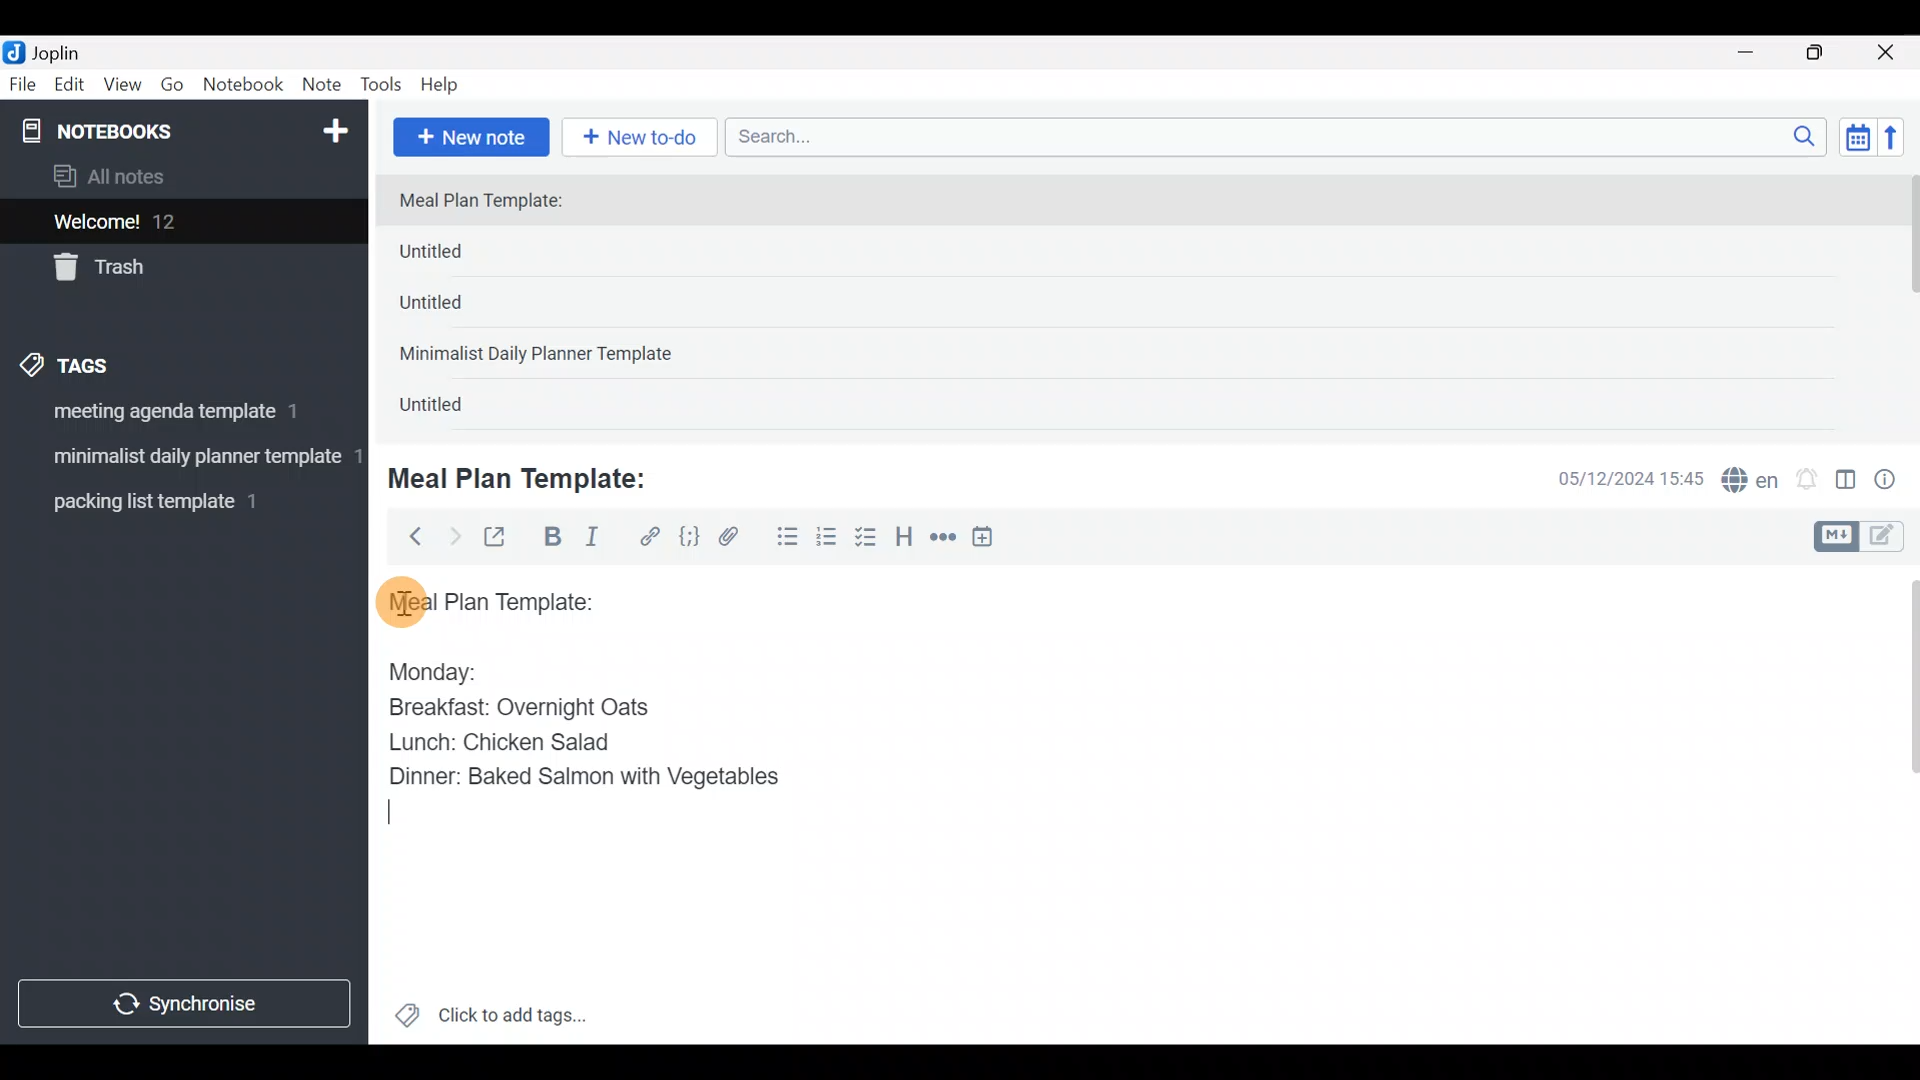 The image size is (1920, 1080). Describe the element at coordinates (735, 539) in the screenshot. I see `Attach file` at that location.